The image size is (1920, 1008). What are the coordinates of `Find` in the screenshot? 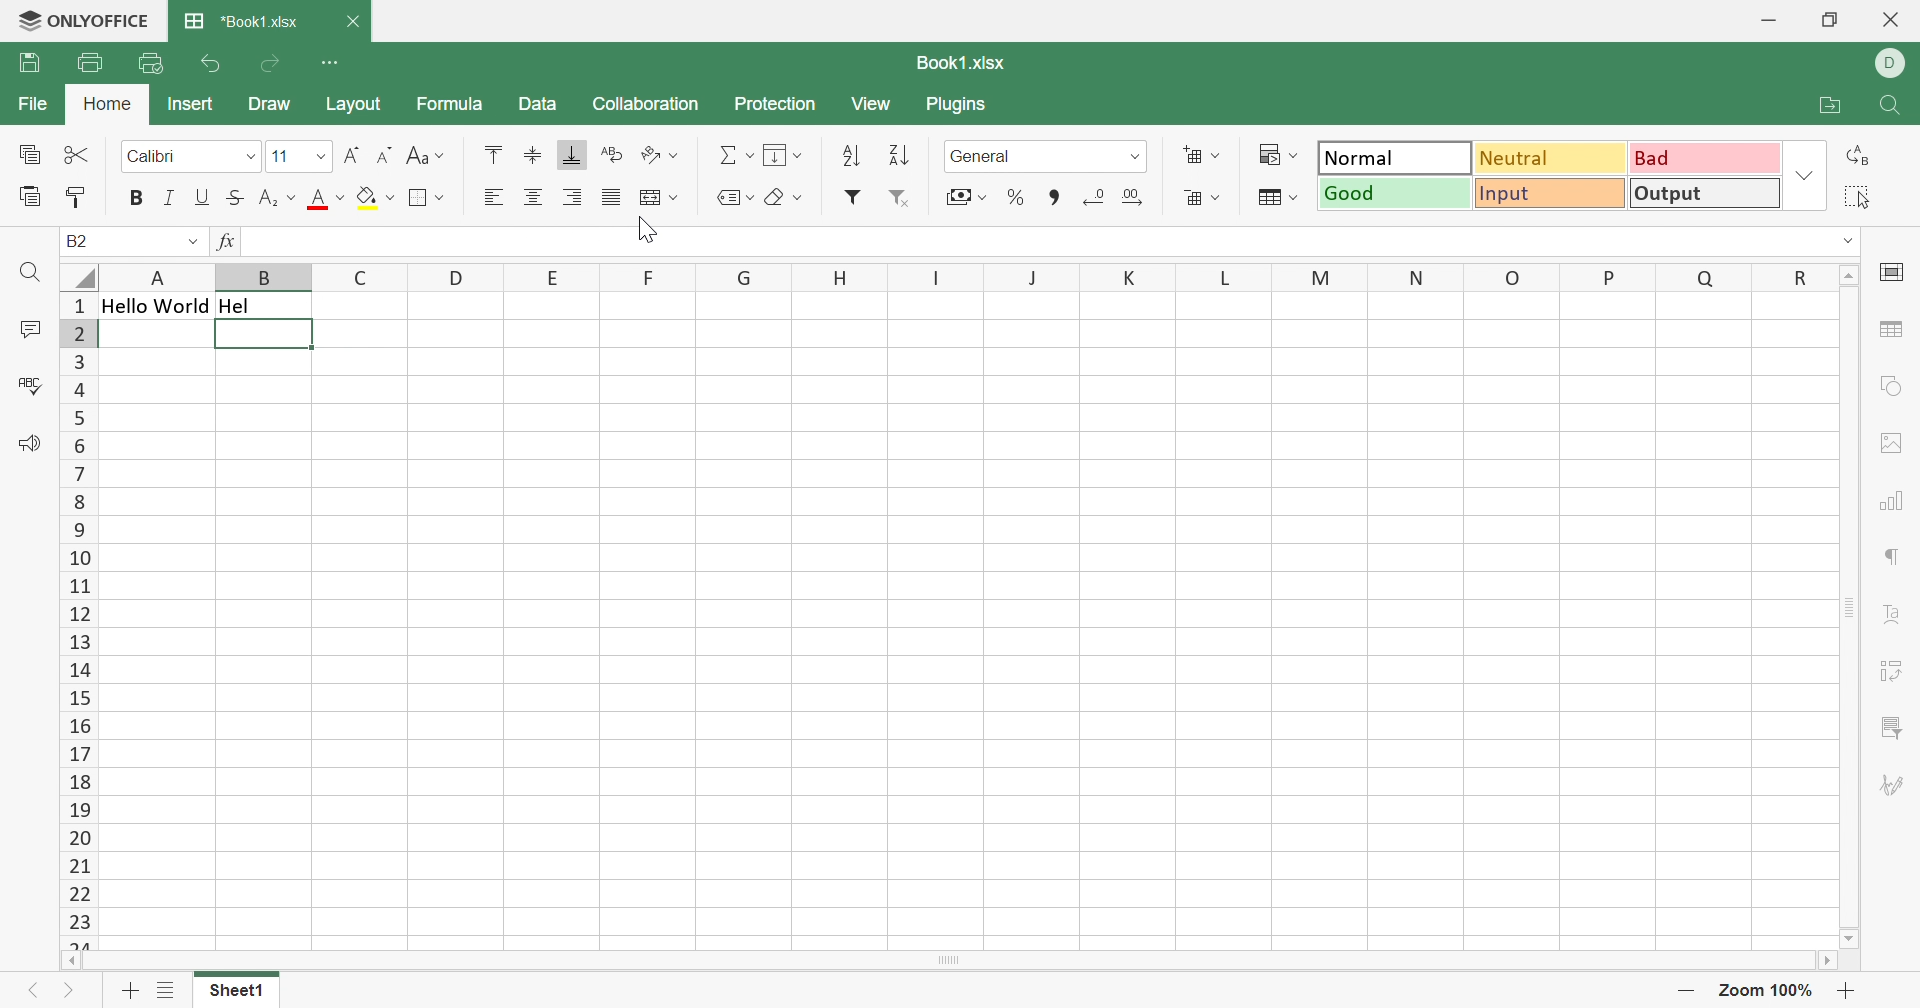 It's located at (28, 274).